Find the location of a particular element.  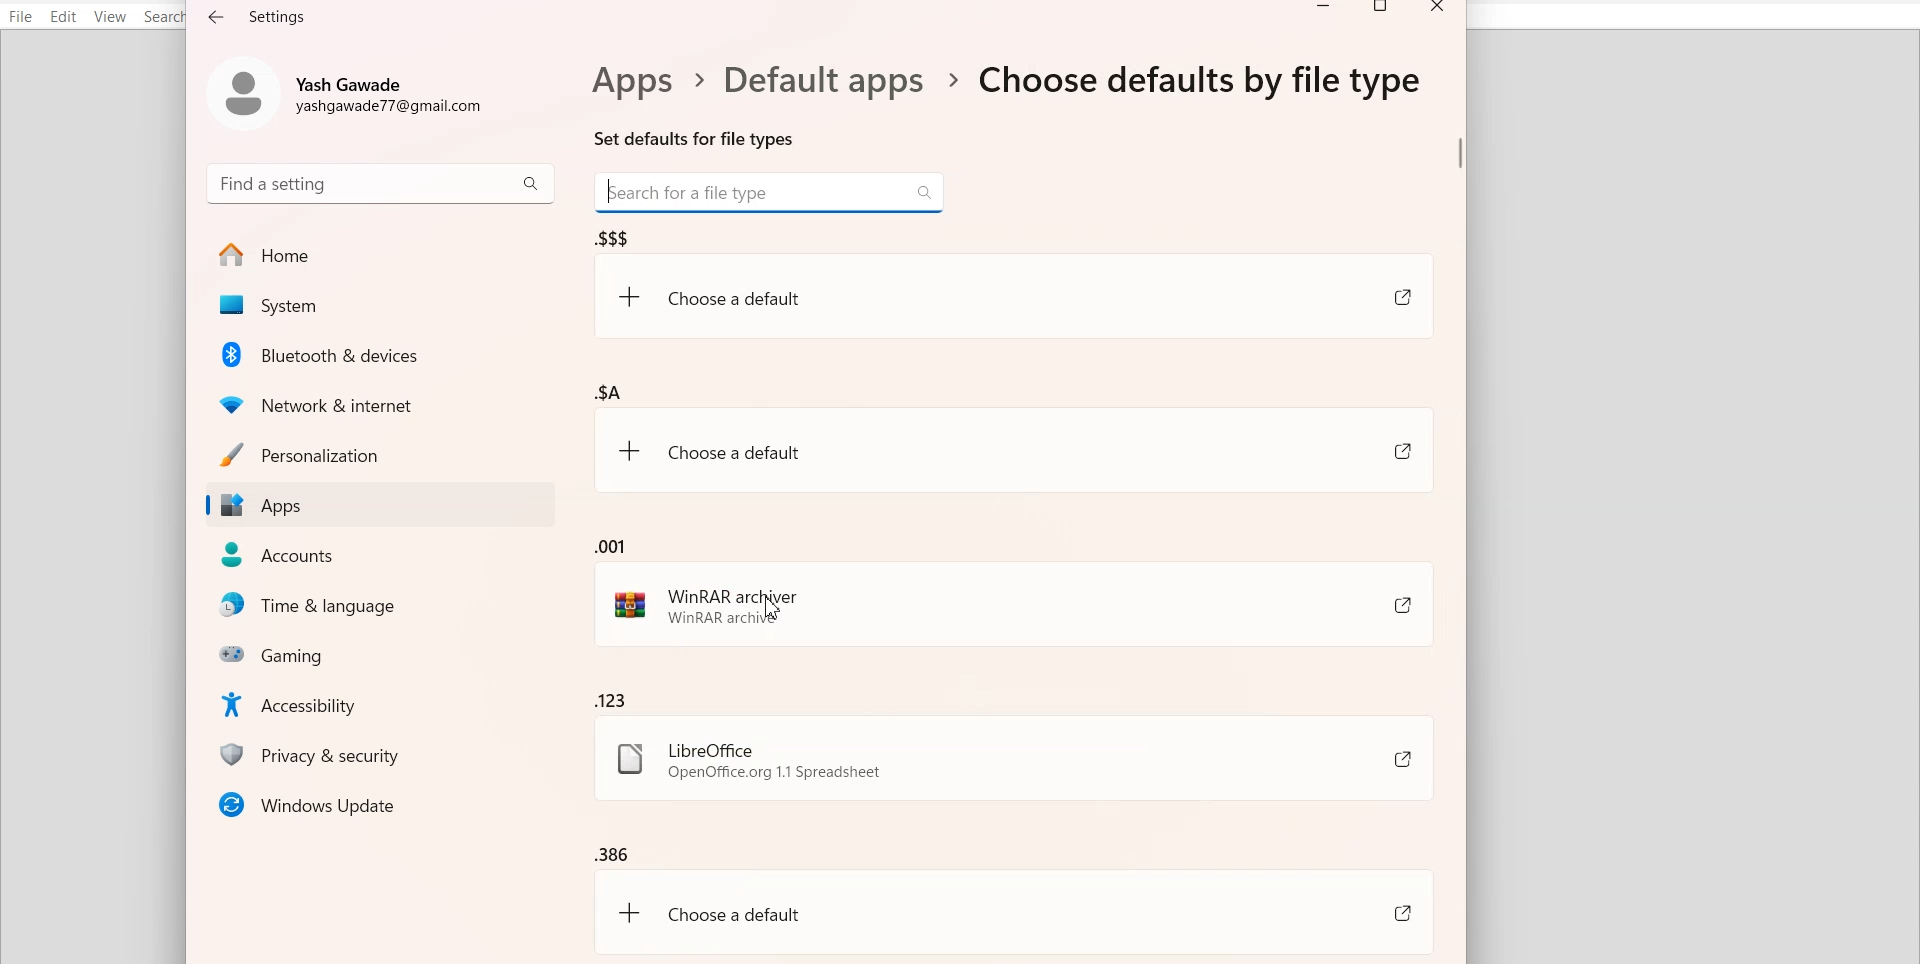

.386 is located at coordinates (1013, 897).